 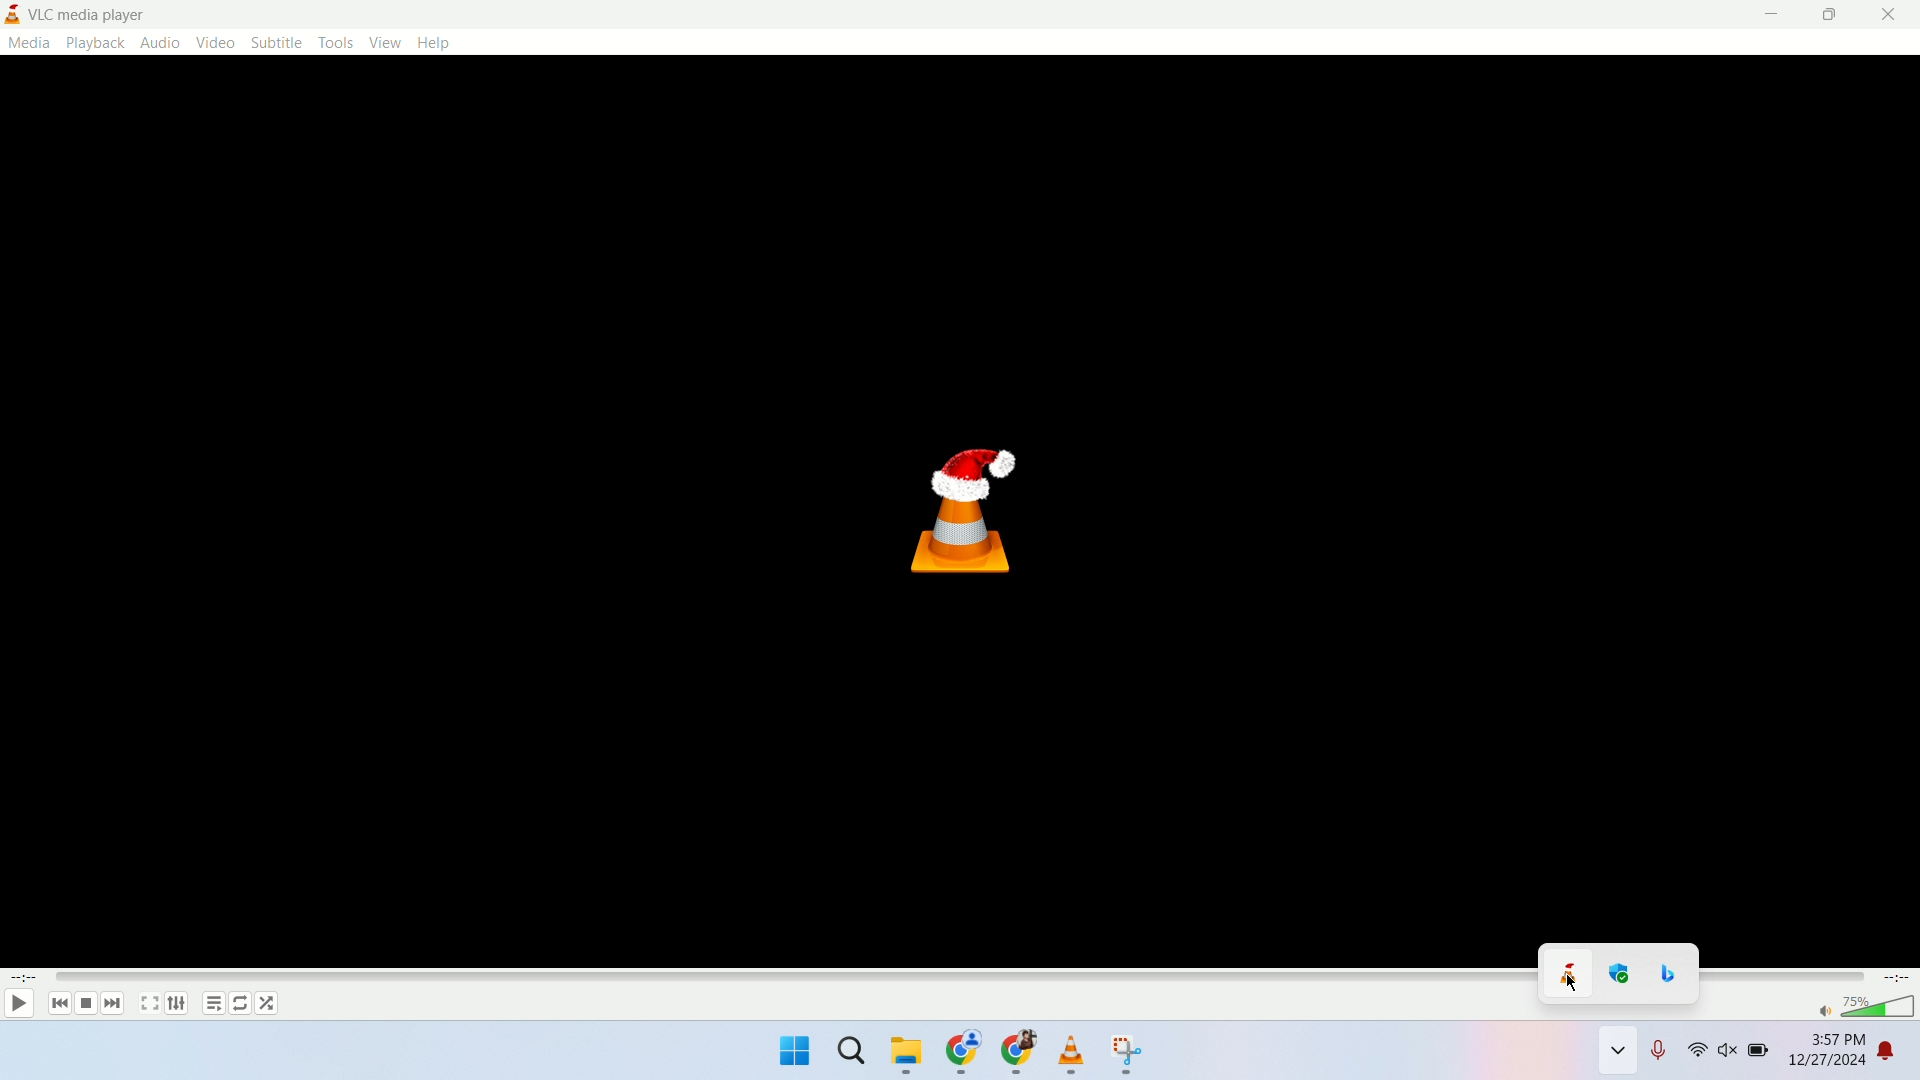 What do you see at coordinates (1760, 1057) in the screenshot?
I see `battery` at bounding box center [1760, 1057].